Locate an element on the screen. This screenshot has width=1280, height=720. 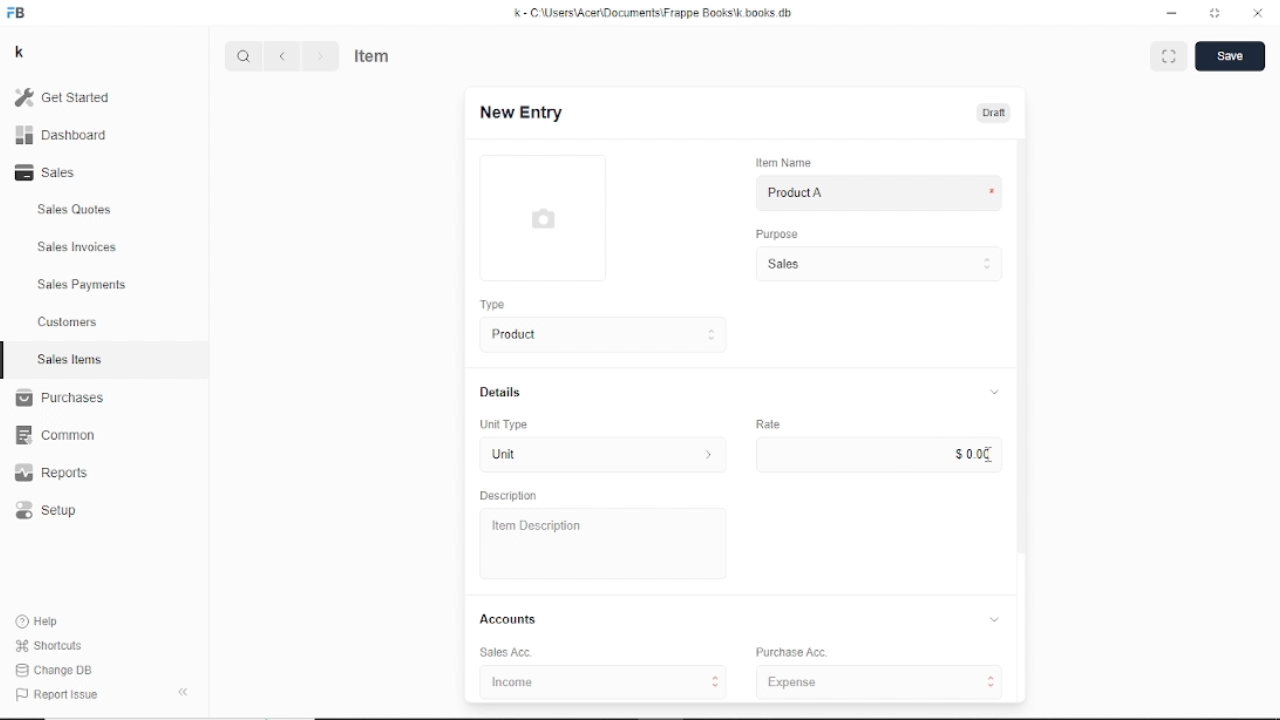
Rate is located at coordinates (768, 423).